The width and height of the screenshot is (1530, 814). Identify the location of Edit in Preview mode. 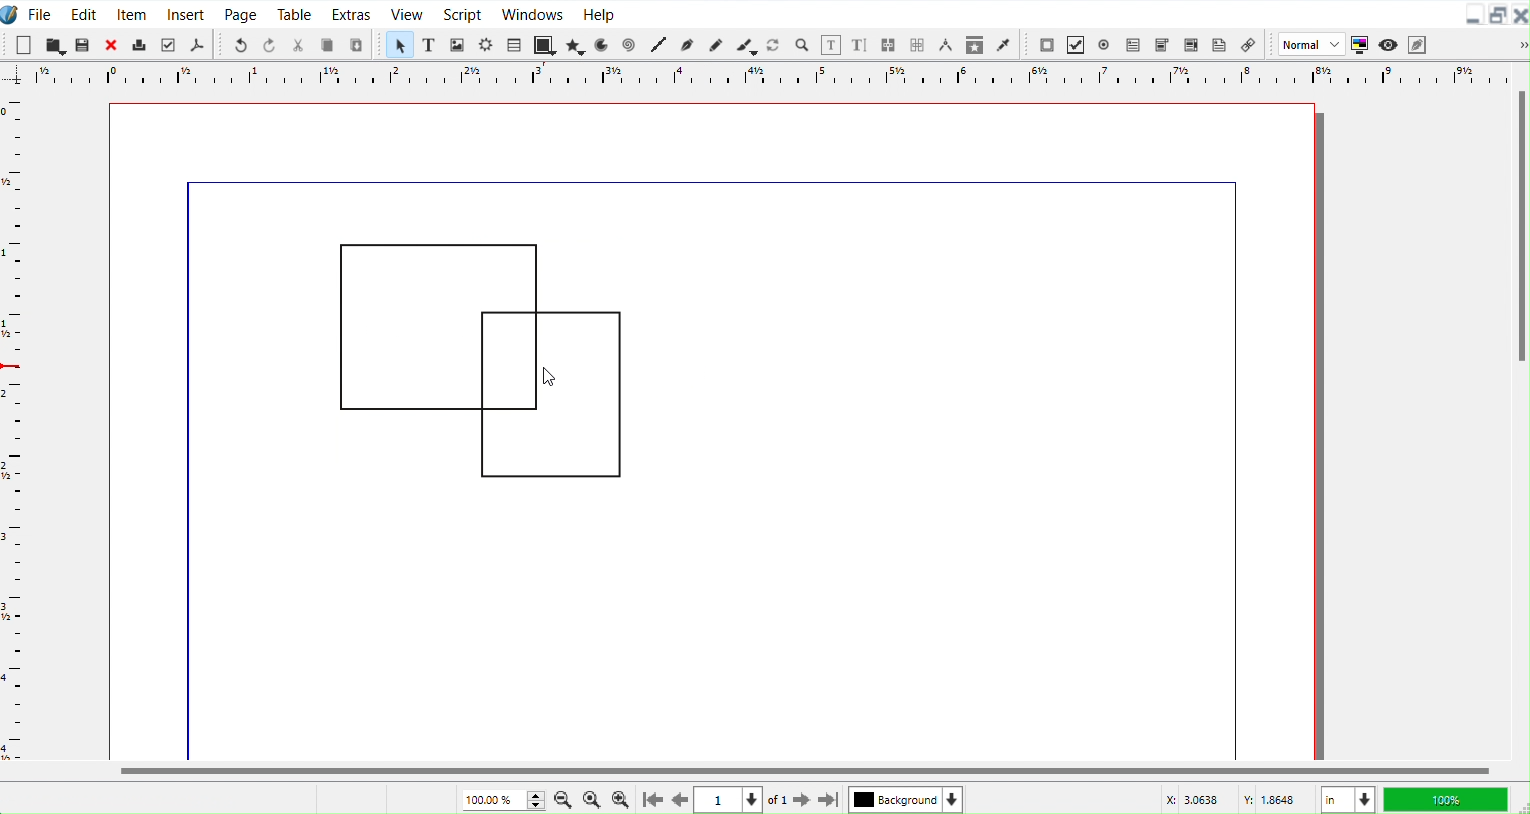
(1417, 43).